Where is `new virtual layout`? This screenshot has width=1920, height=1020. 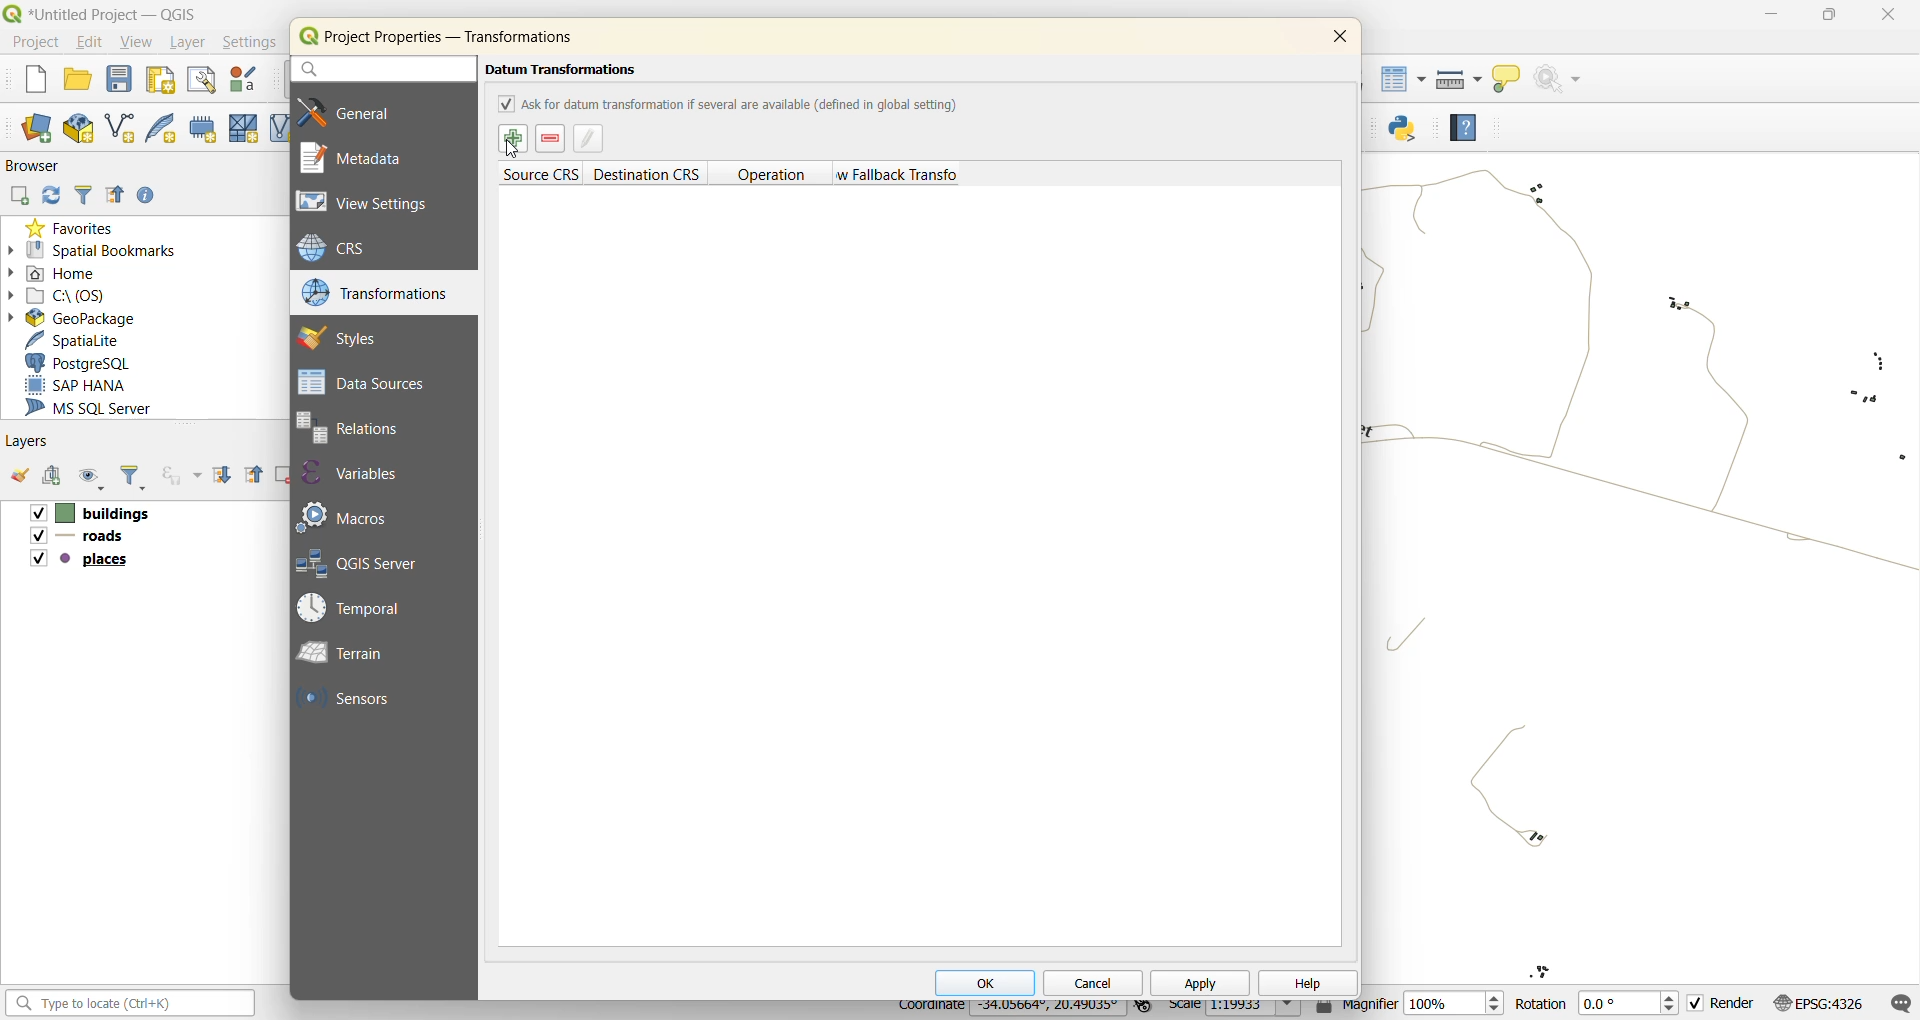 new virtual layout is located at coordinates (279, 130).